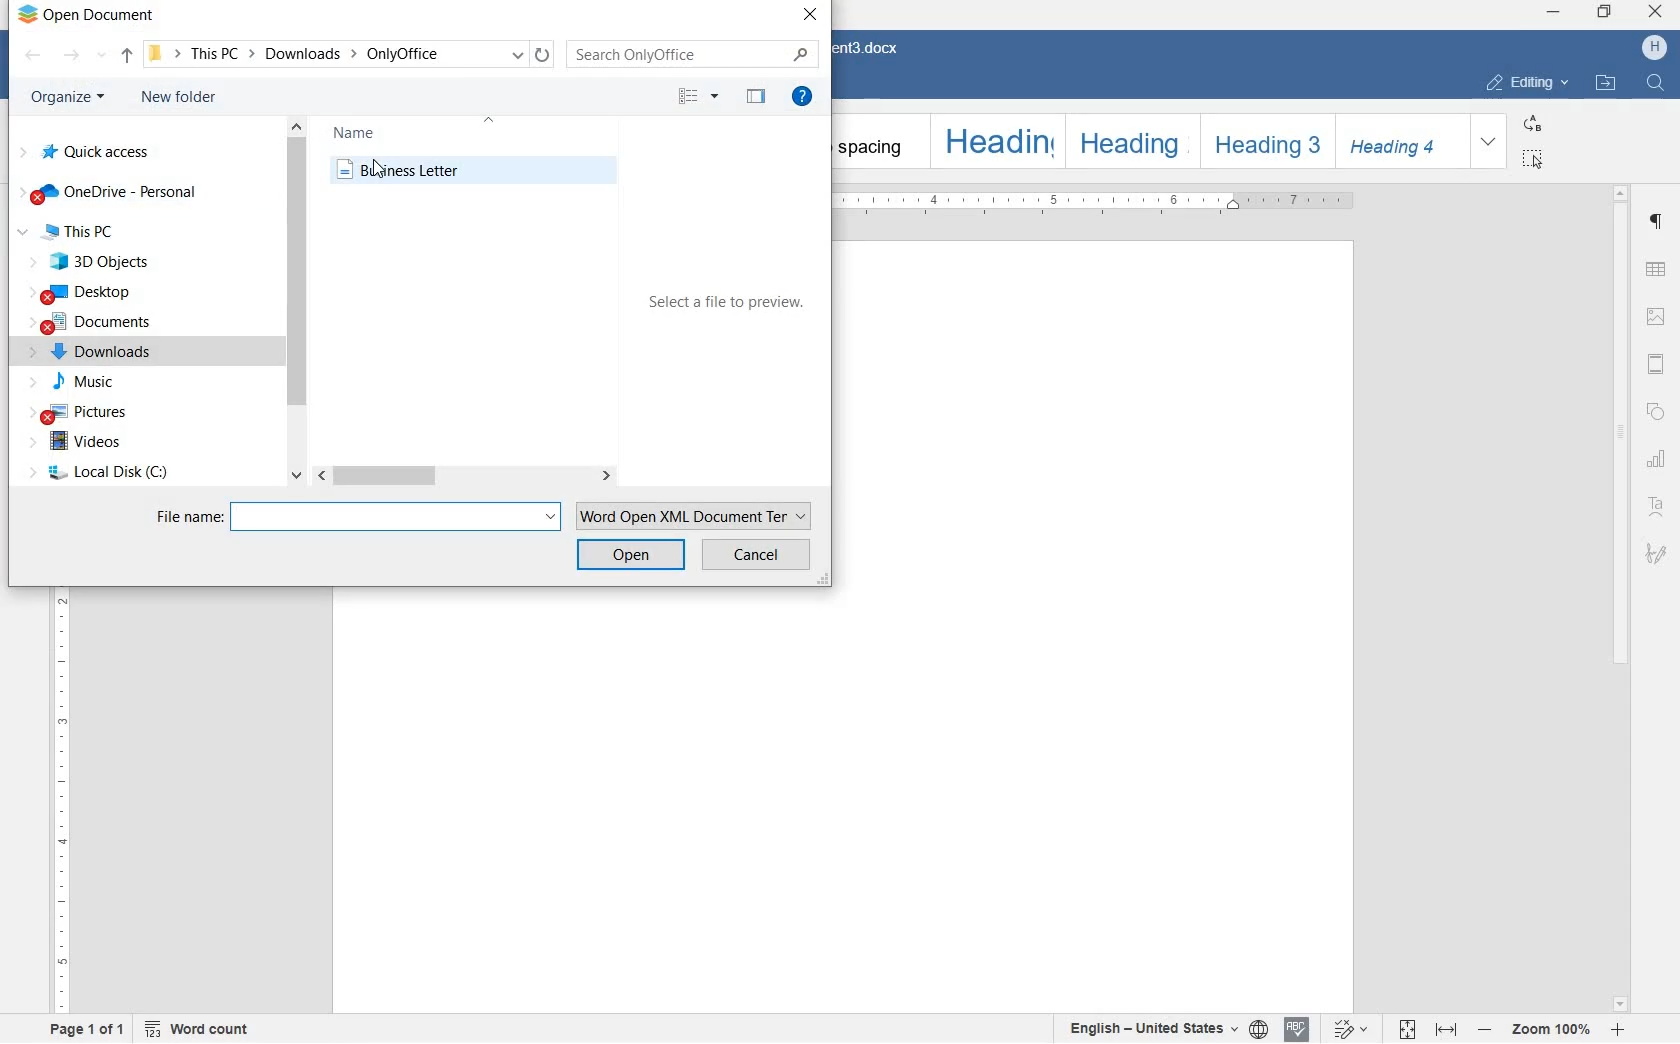  What do you see at coordinates (1162, 1028) in the screenshot?
I see `english - united states` at bounding box center [1162, 1028].